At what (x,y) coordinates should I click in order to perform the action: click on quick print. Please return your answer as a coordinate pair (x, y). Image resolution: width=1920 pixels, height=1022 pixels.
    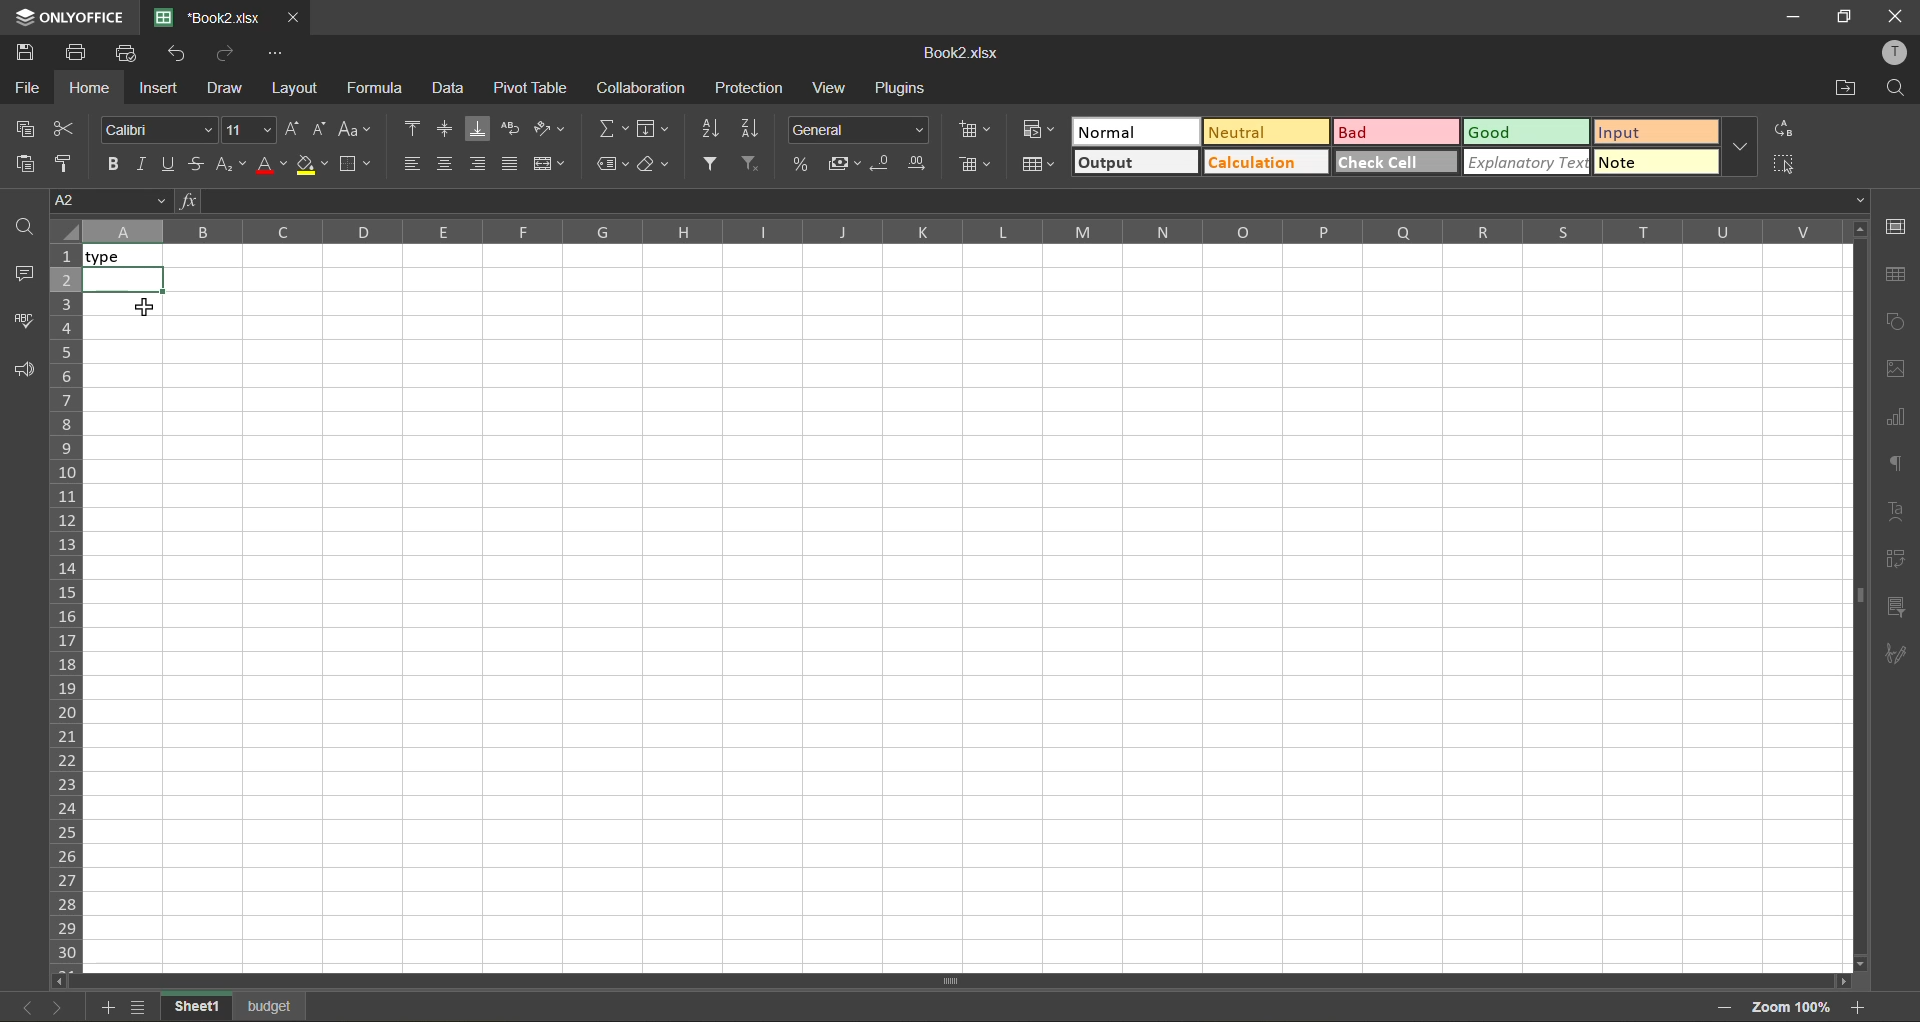
    Looking at the image, I should click on (132, 55).